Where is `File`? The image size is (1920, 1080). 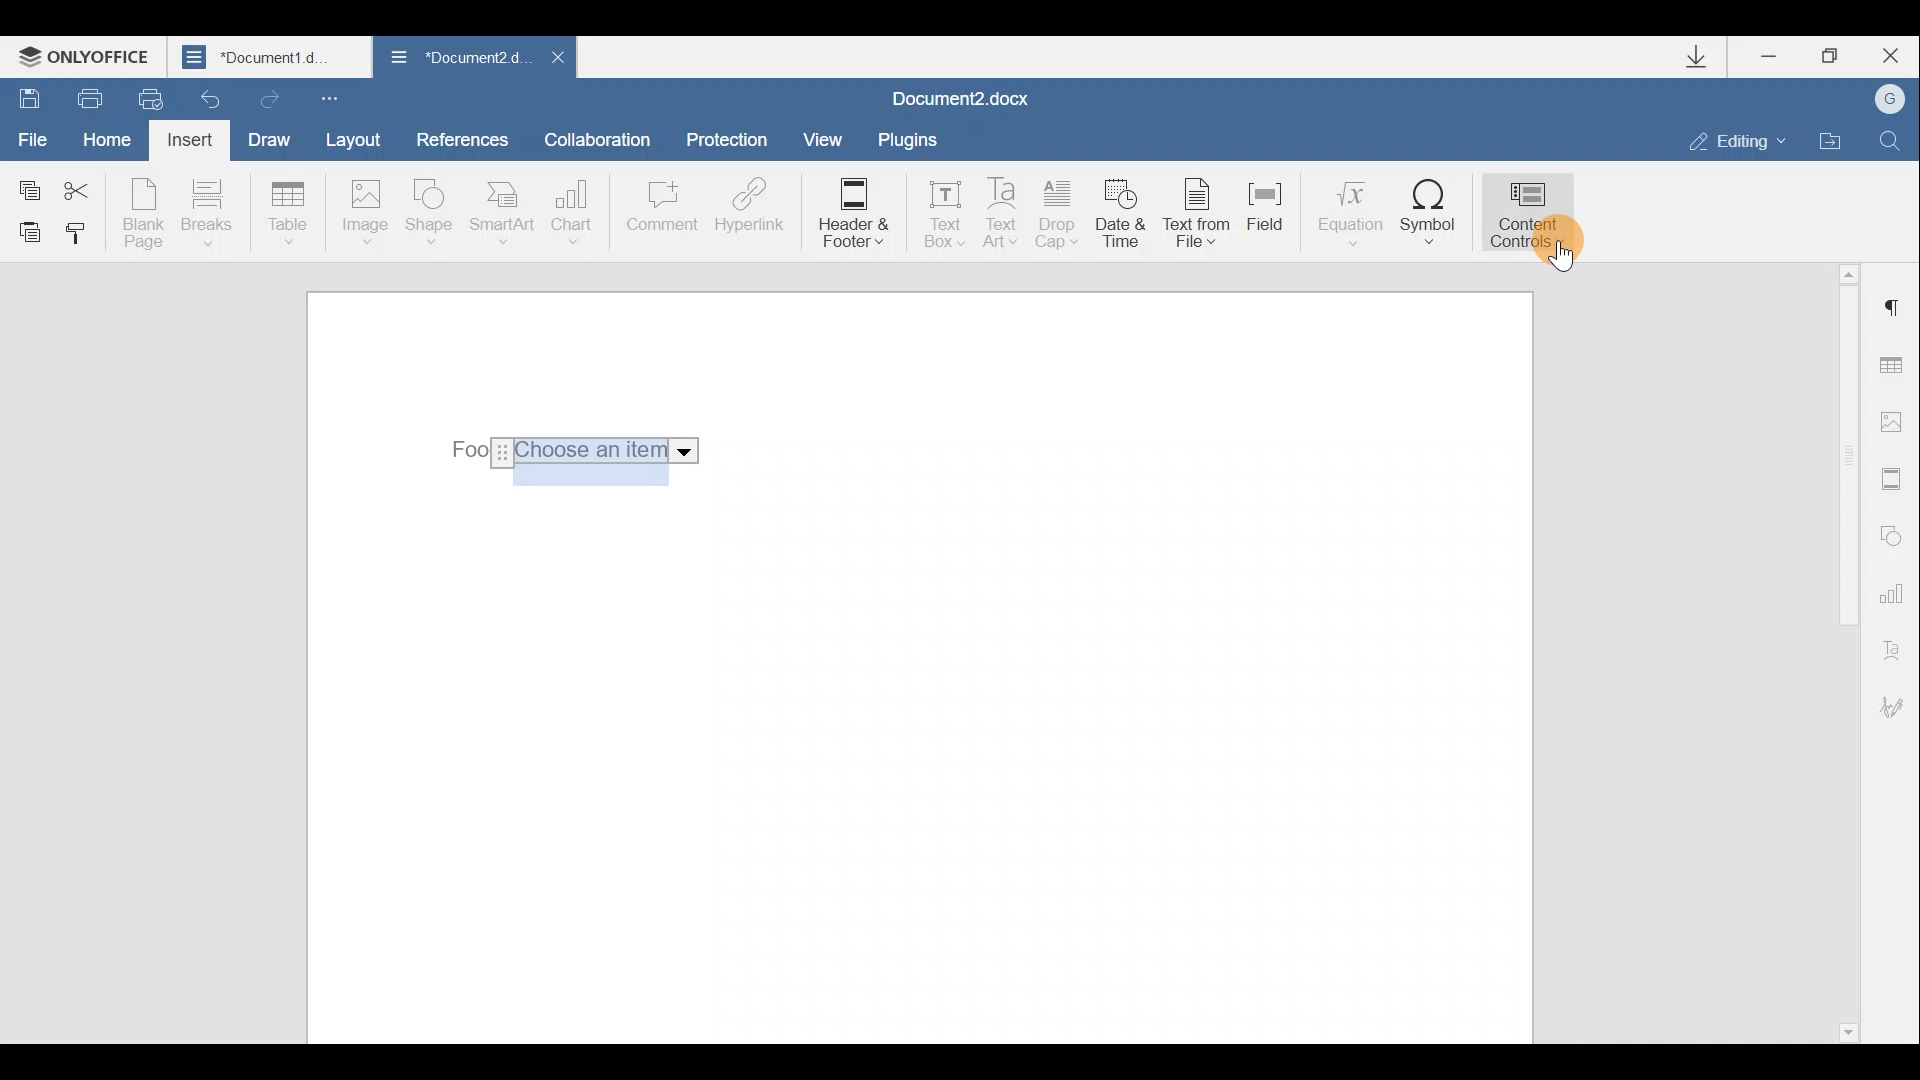
File is located at coordinates (34, 137).